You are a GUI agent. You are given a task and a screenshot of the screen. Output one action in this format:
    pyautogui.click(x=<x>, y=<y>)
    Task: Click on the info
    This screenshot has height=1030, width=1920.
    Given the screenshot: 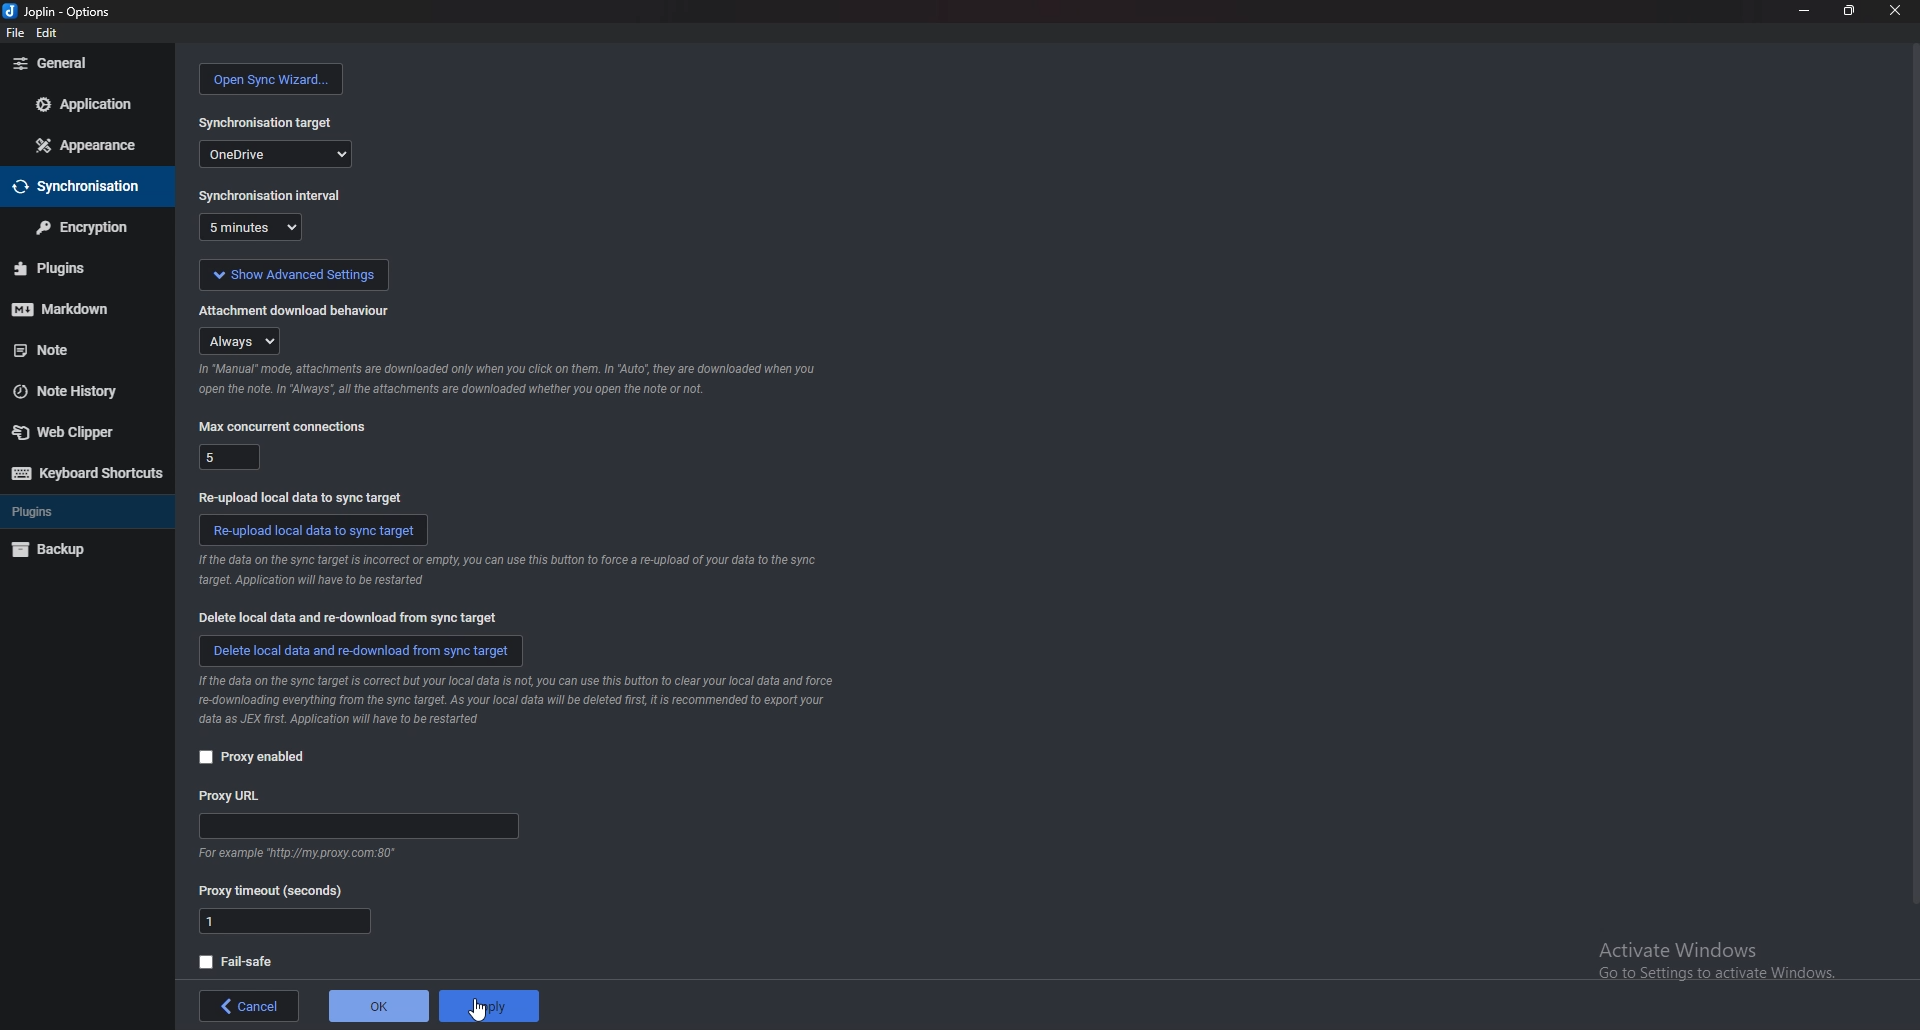 What is the action you would take?
    pyautogui.click(x=306, y=853)
    